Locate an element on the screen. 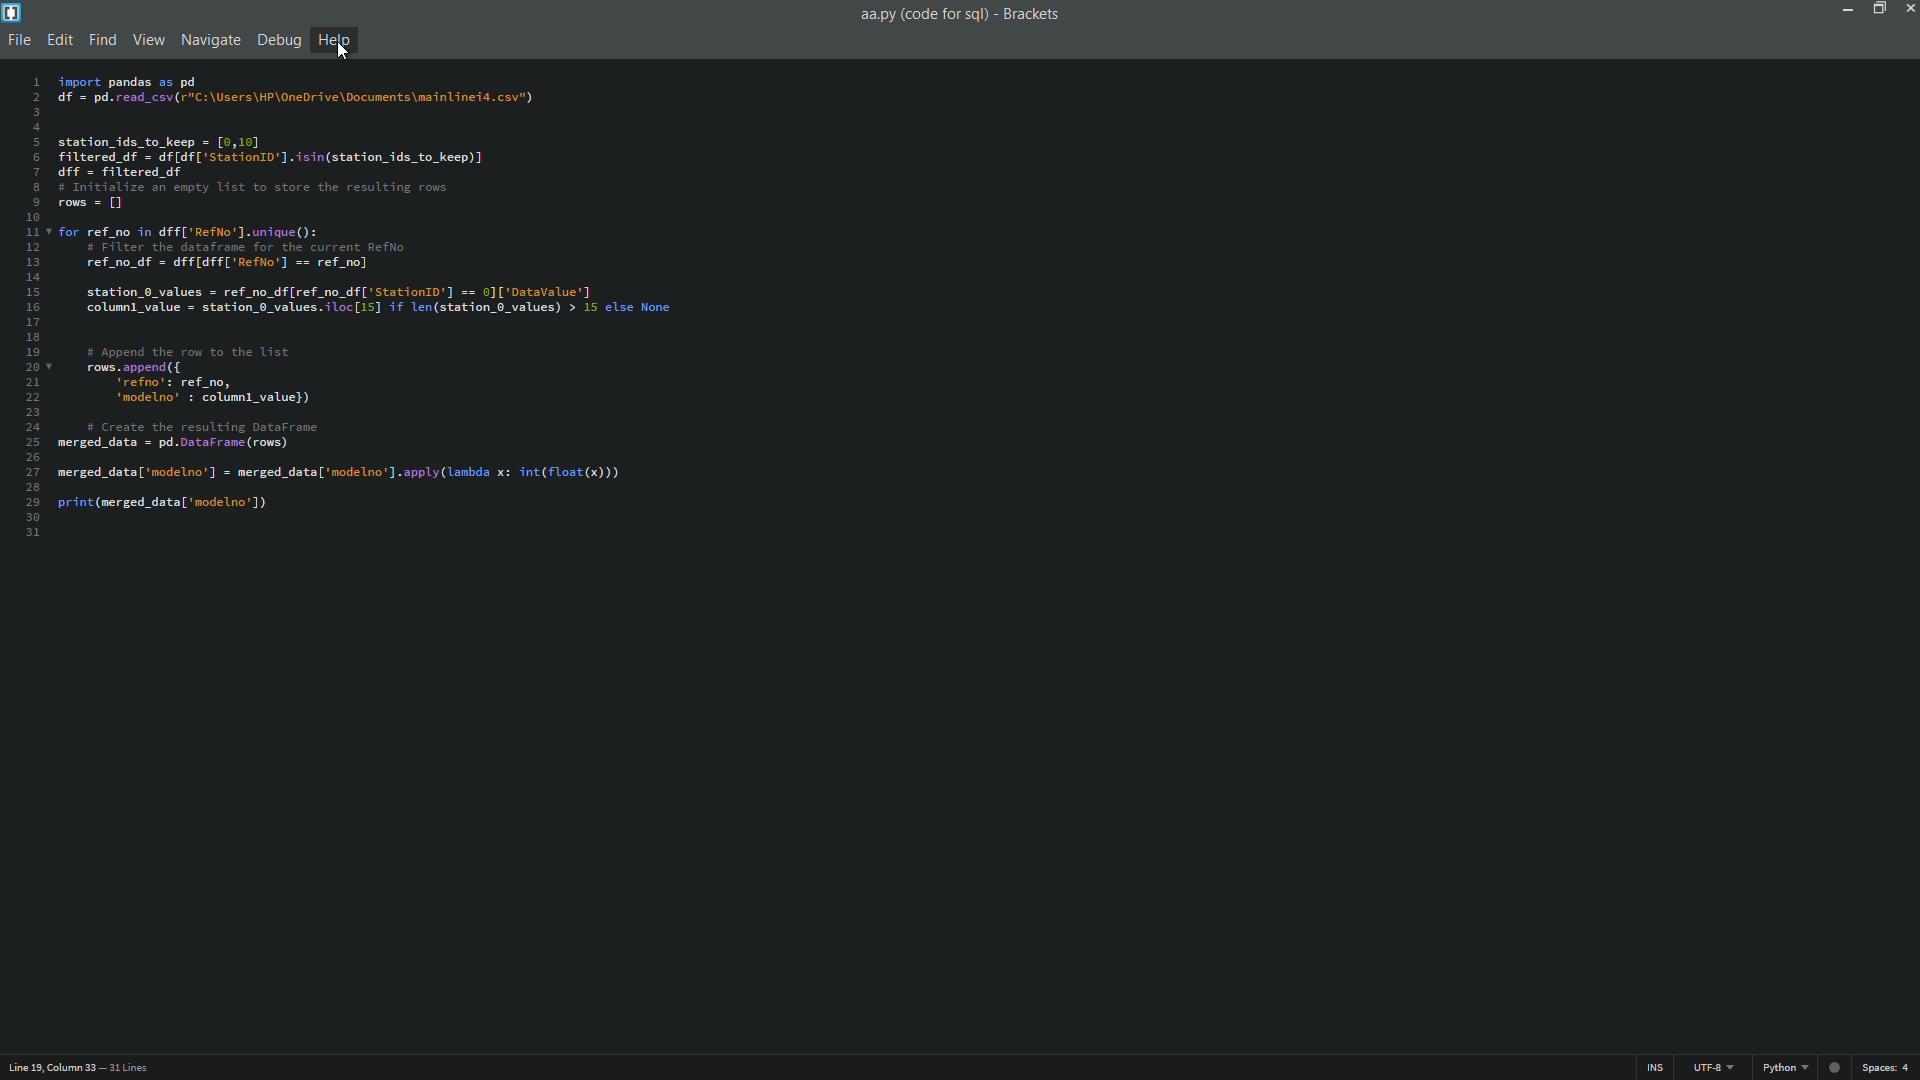  help menu is located at coordinates (334, 39).